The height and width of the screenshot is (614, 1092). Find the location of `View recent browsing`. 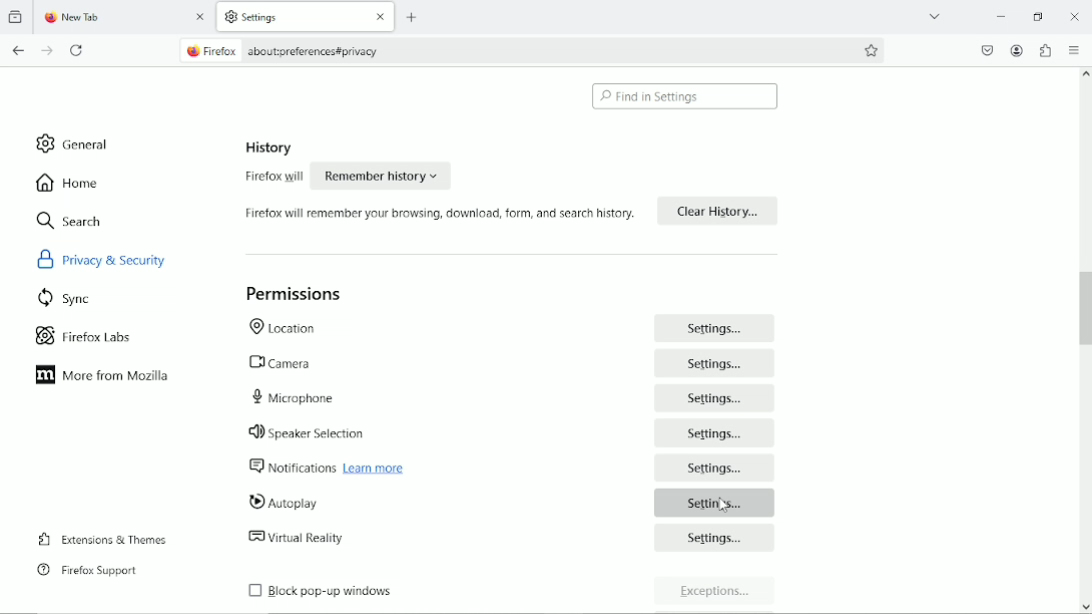

View recent browsing is located at coordinates (17, 18).